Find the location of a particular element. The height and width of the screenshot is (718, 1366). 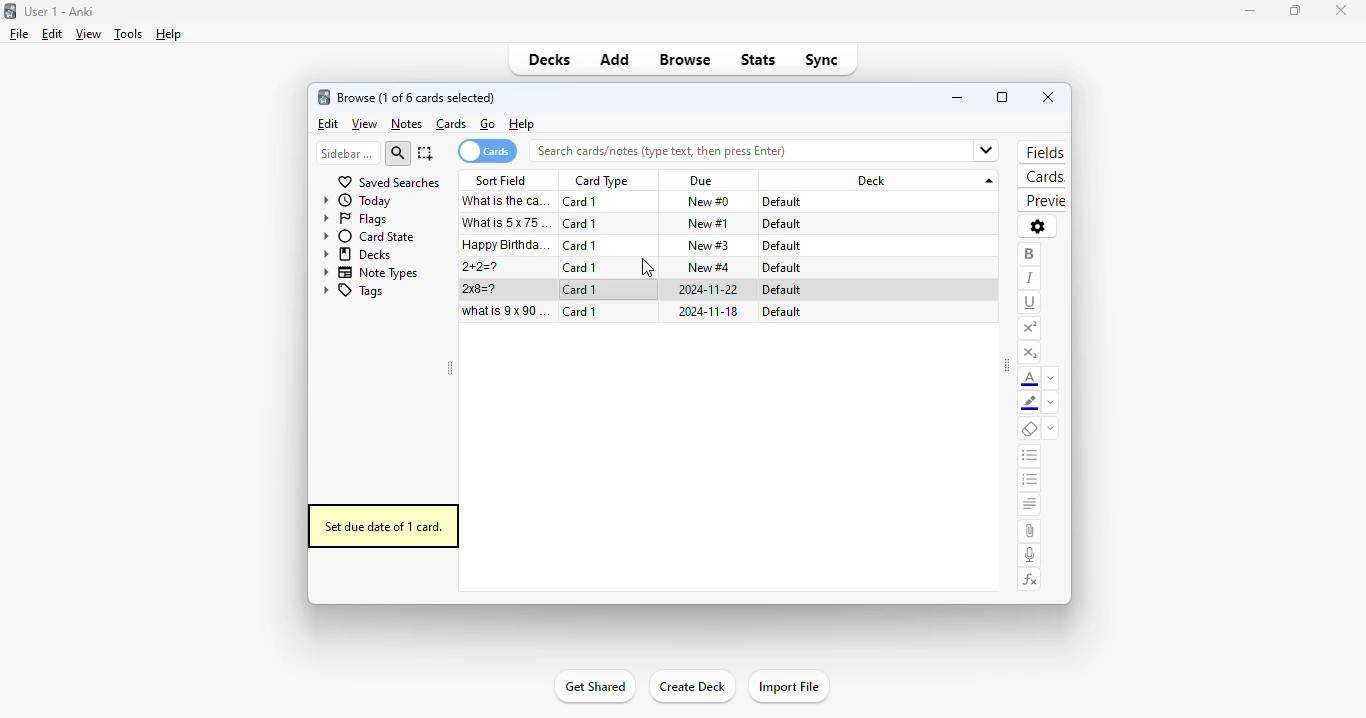

today is located at coordinates (358, 201).